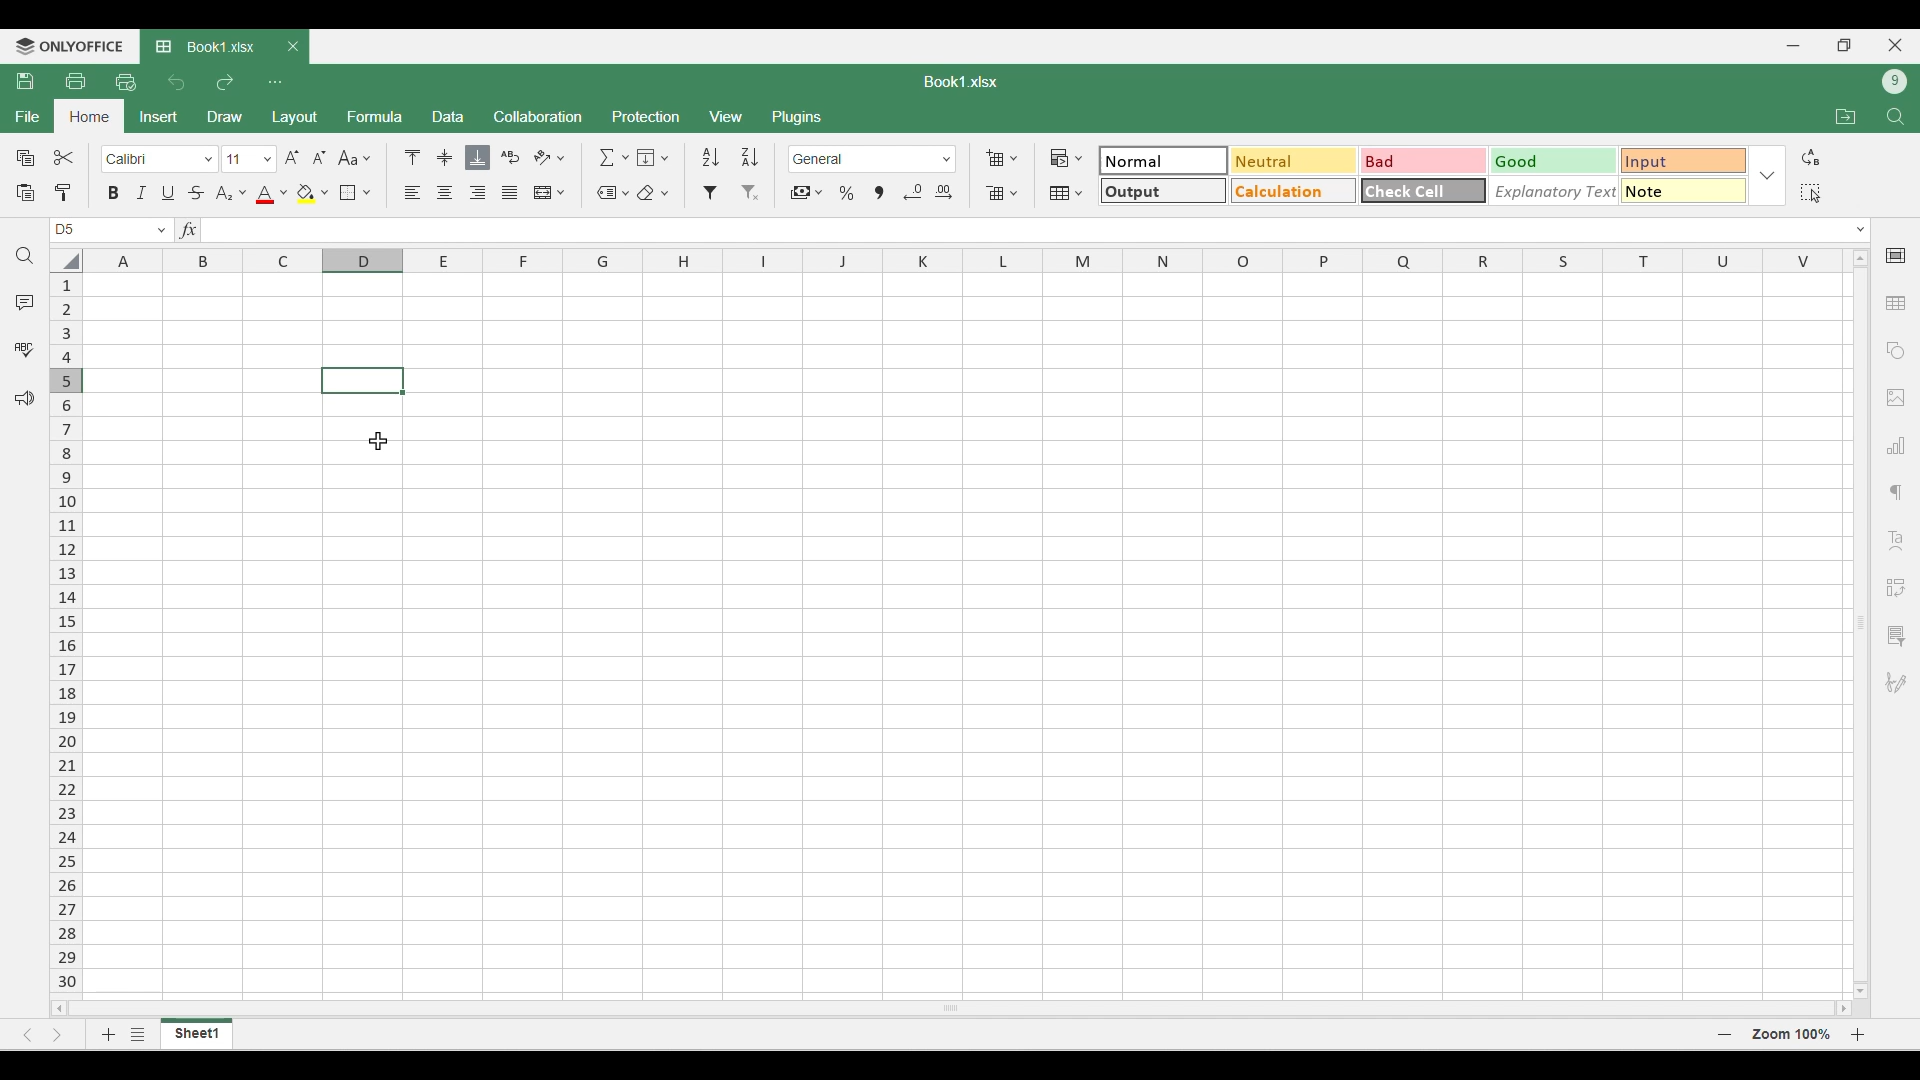 The height and width of the screenshot is (1080, 1920). Describe the element at coordinates (162, 230) in the screenshot. I see `Change cell` at that location.